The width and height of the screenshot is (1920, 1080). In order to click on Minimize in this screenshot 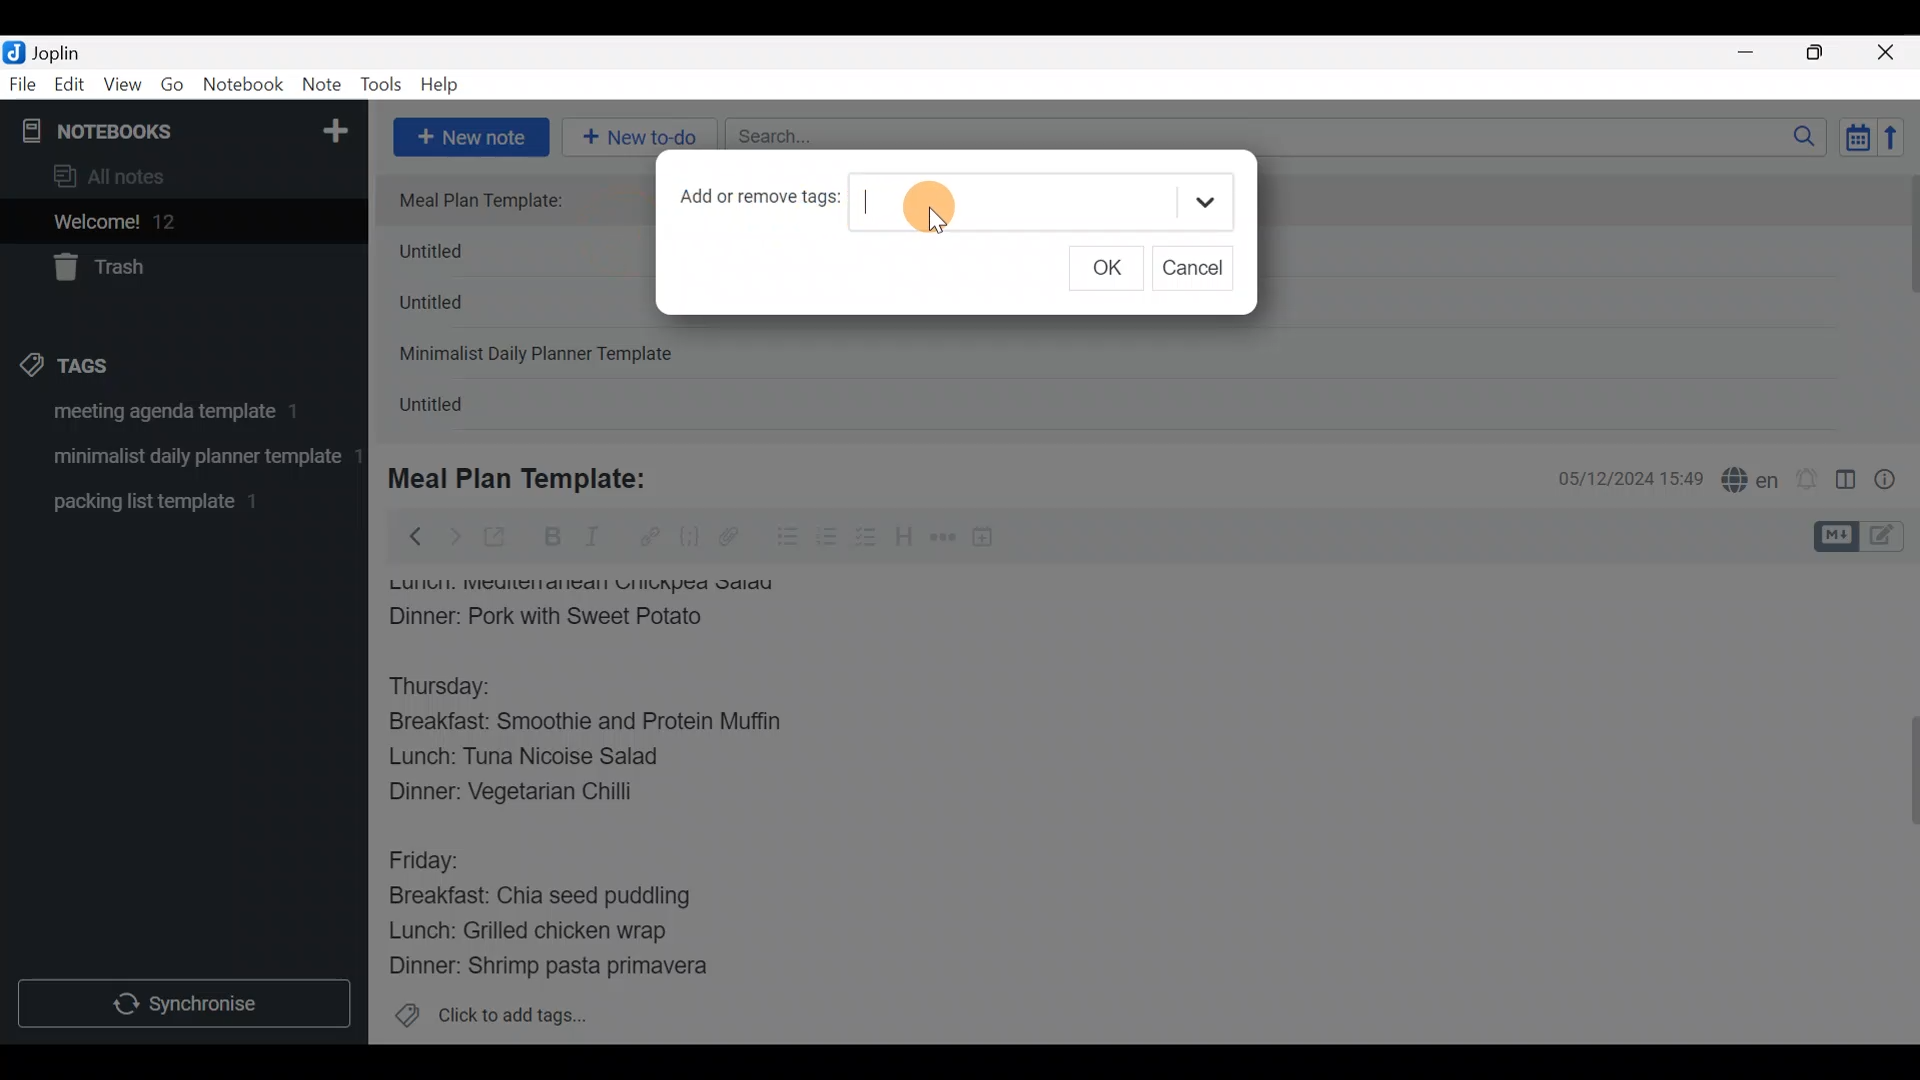, I will do `click(1757, 50)`.